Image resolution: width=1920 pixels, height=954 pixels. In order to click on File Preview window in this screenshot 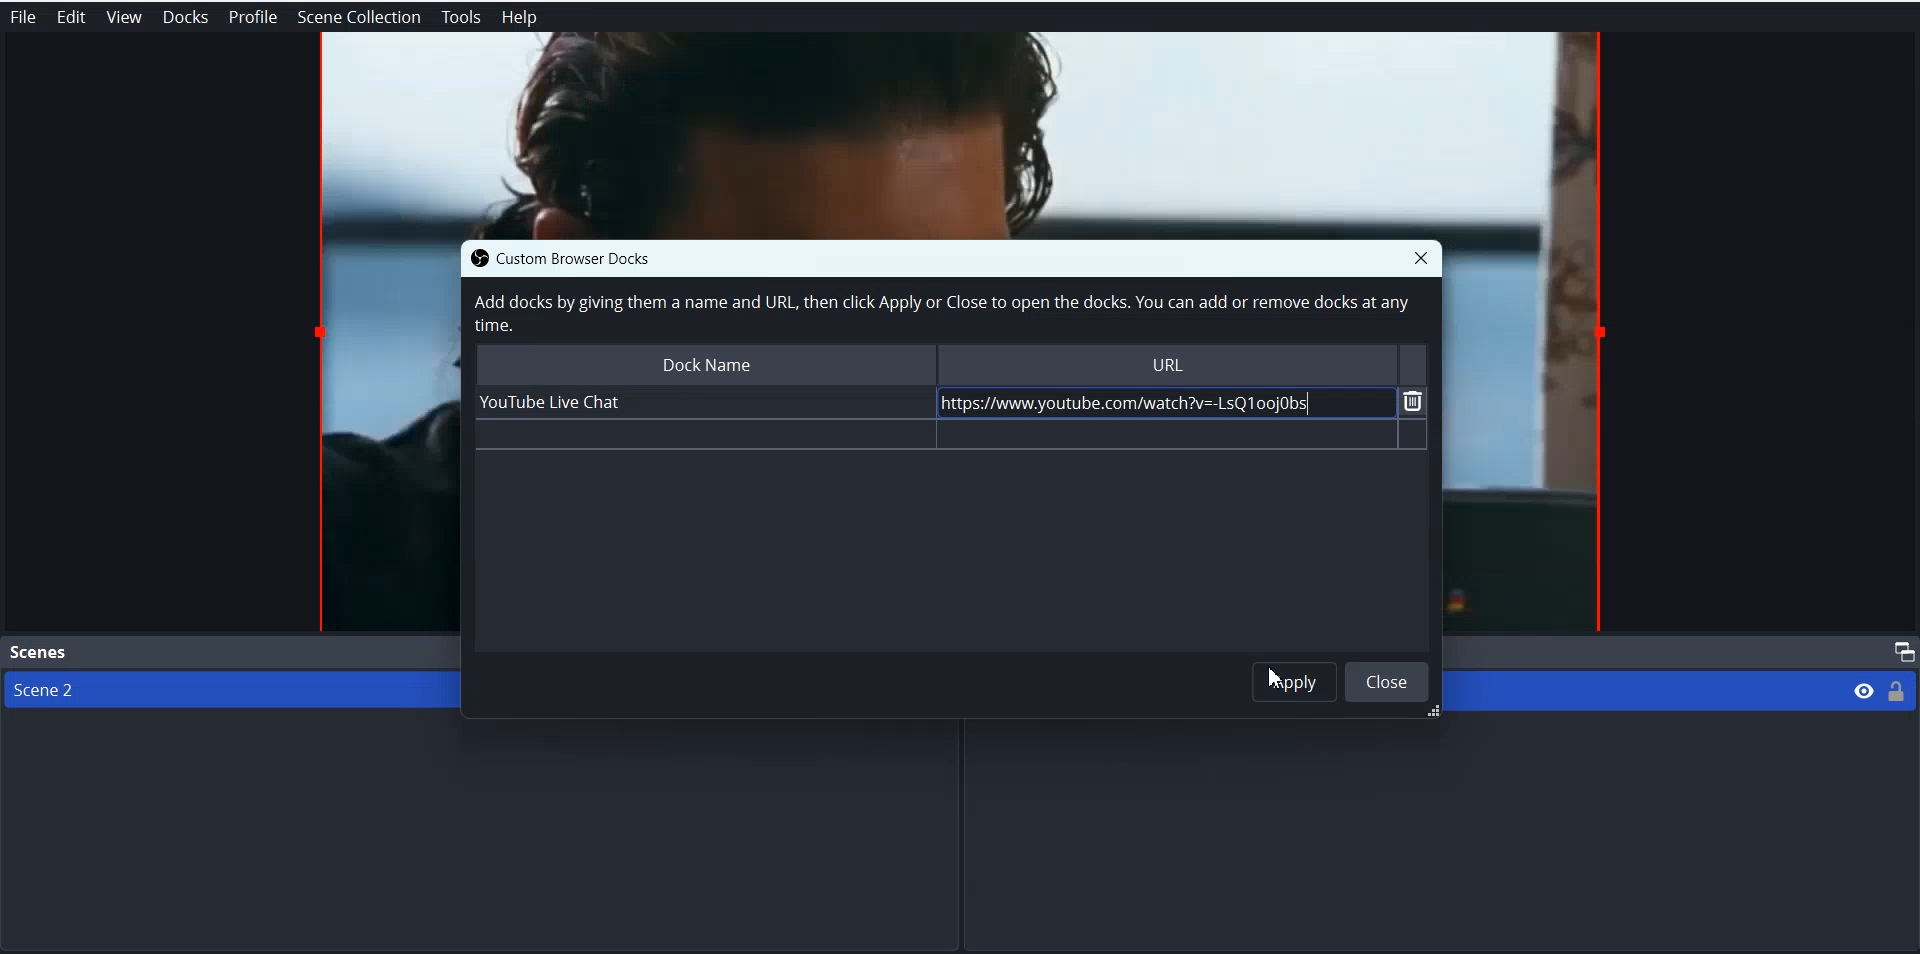, I will do `click(384, 435)`.